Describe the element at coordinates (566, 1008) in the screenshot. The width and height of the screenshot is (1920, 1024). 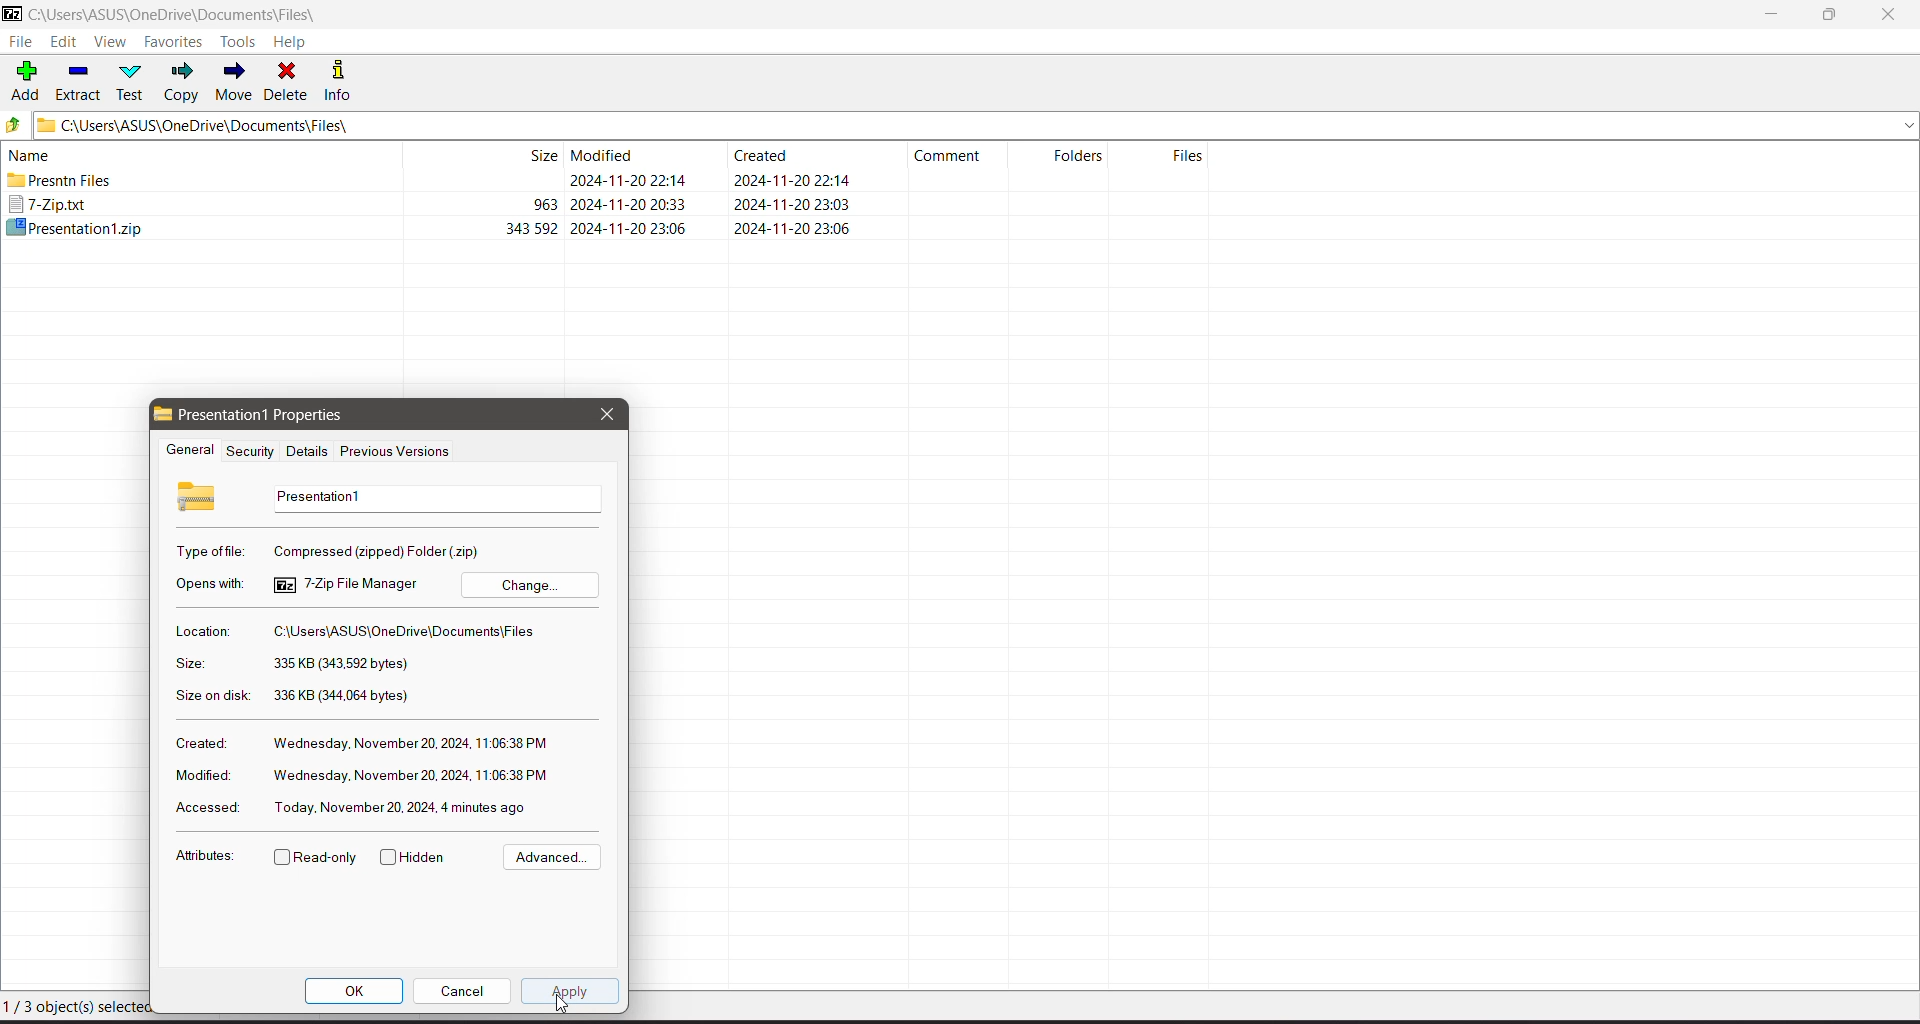
I see `cursor` at that location.